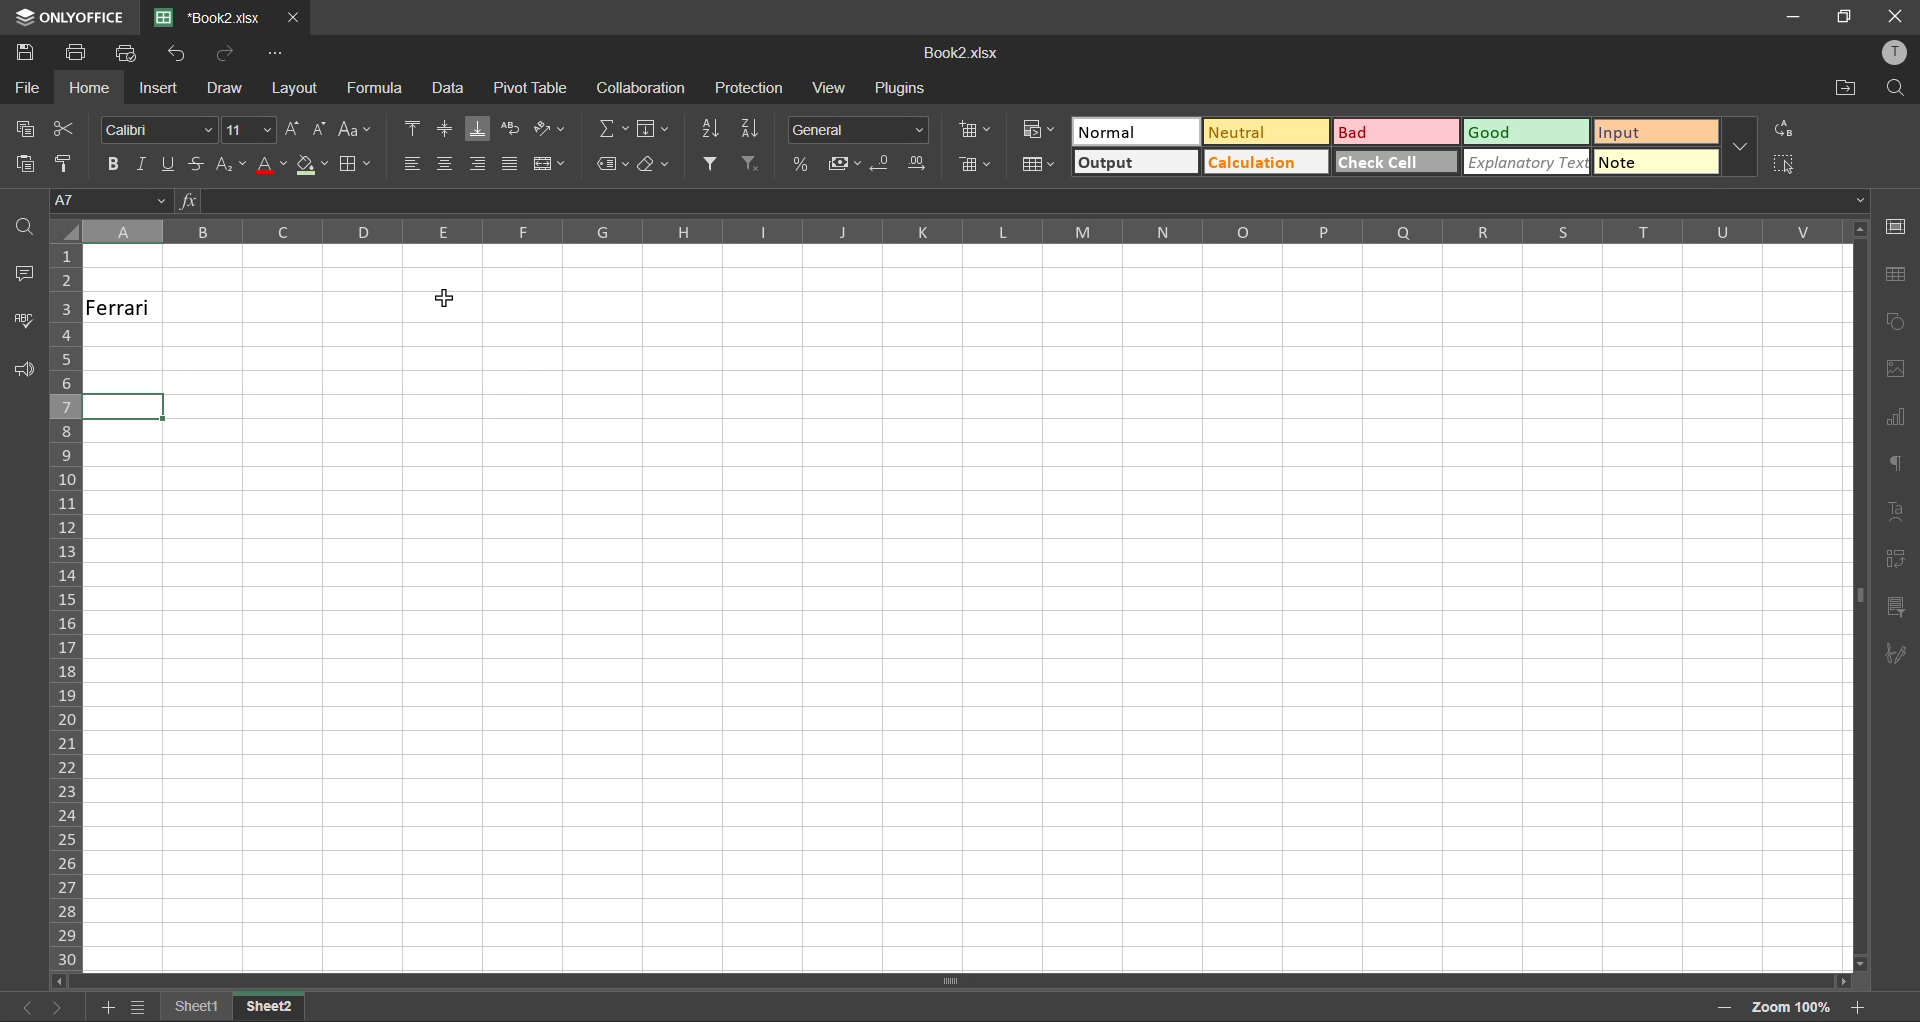 The height and width of the screenshot is (1022, 1920). Describe the element at coordinates (448, 127) in the screenshot. I see `align center` at that location.